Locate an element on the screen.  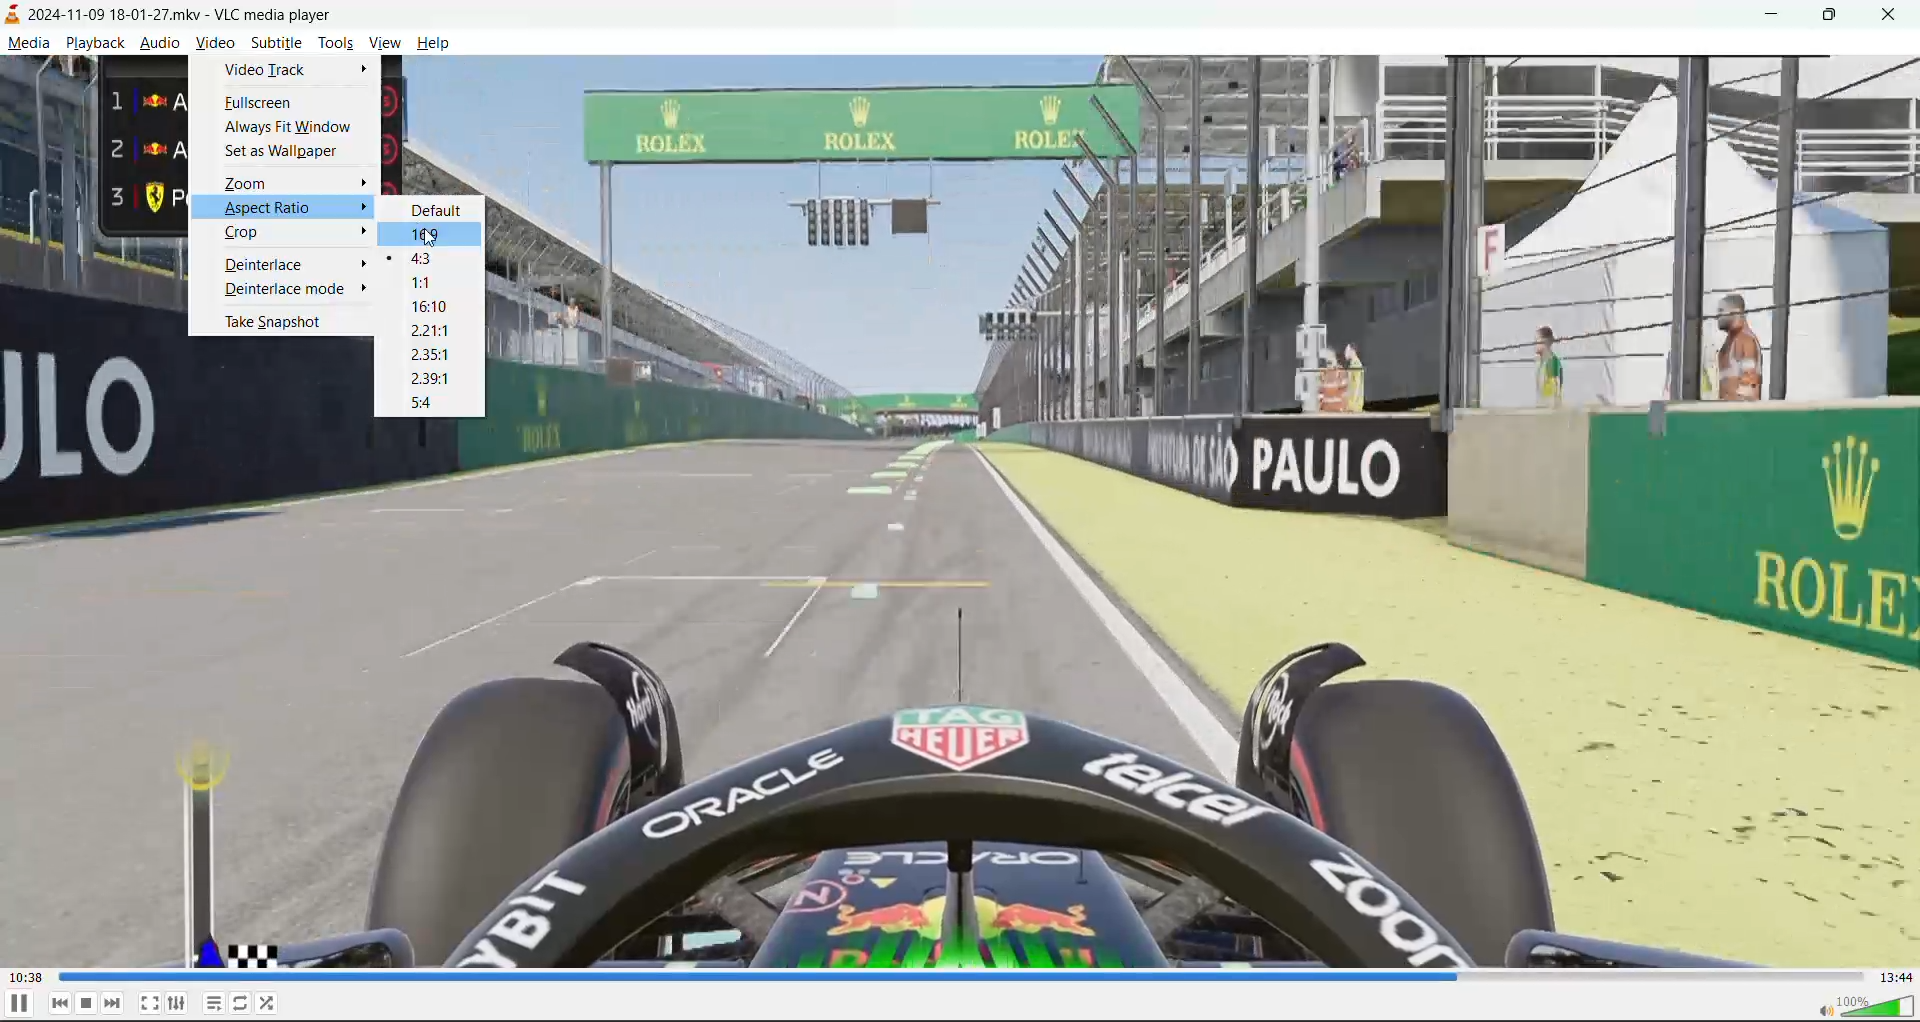
pause is located at coordinates (19, 1005).